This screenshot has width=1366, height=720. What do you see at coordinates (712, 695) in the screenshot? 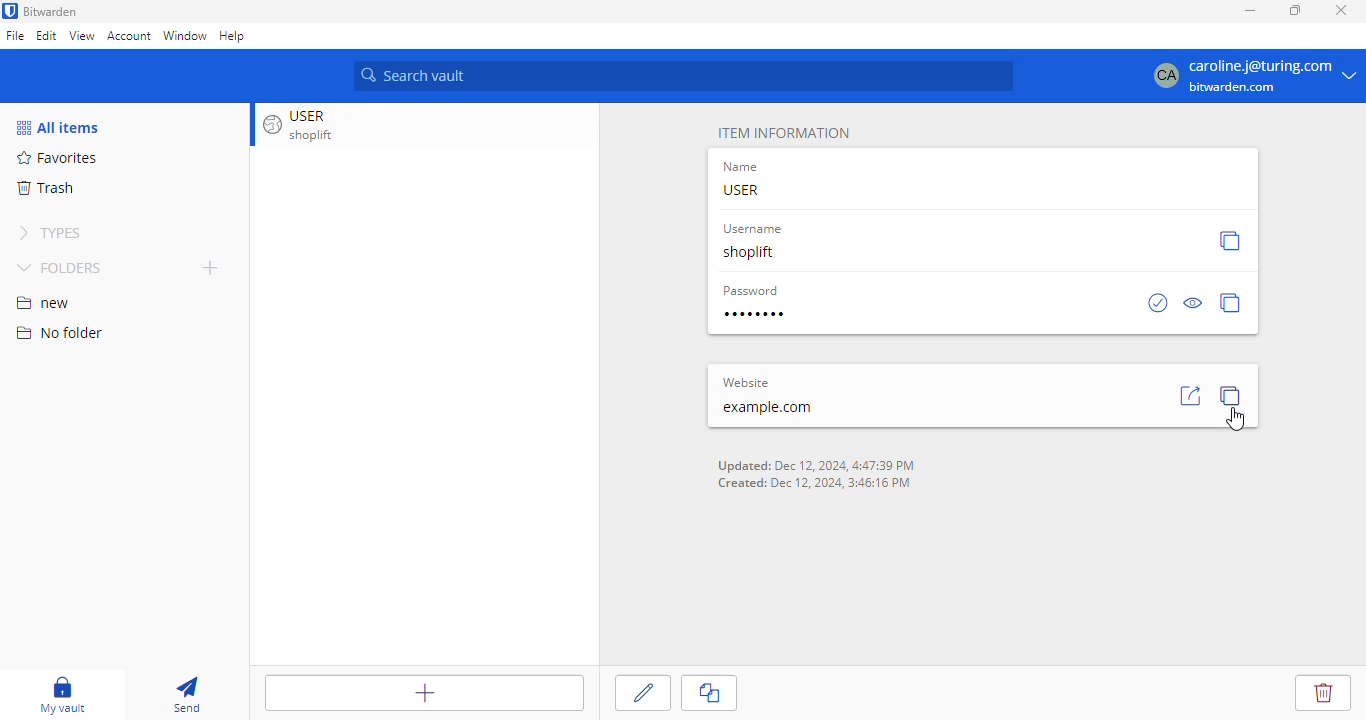
I see `clone` at bounding box center [712, 695].